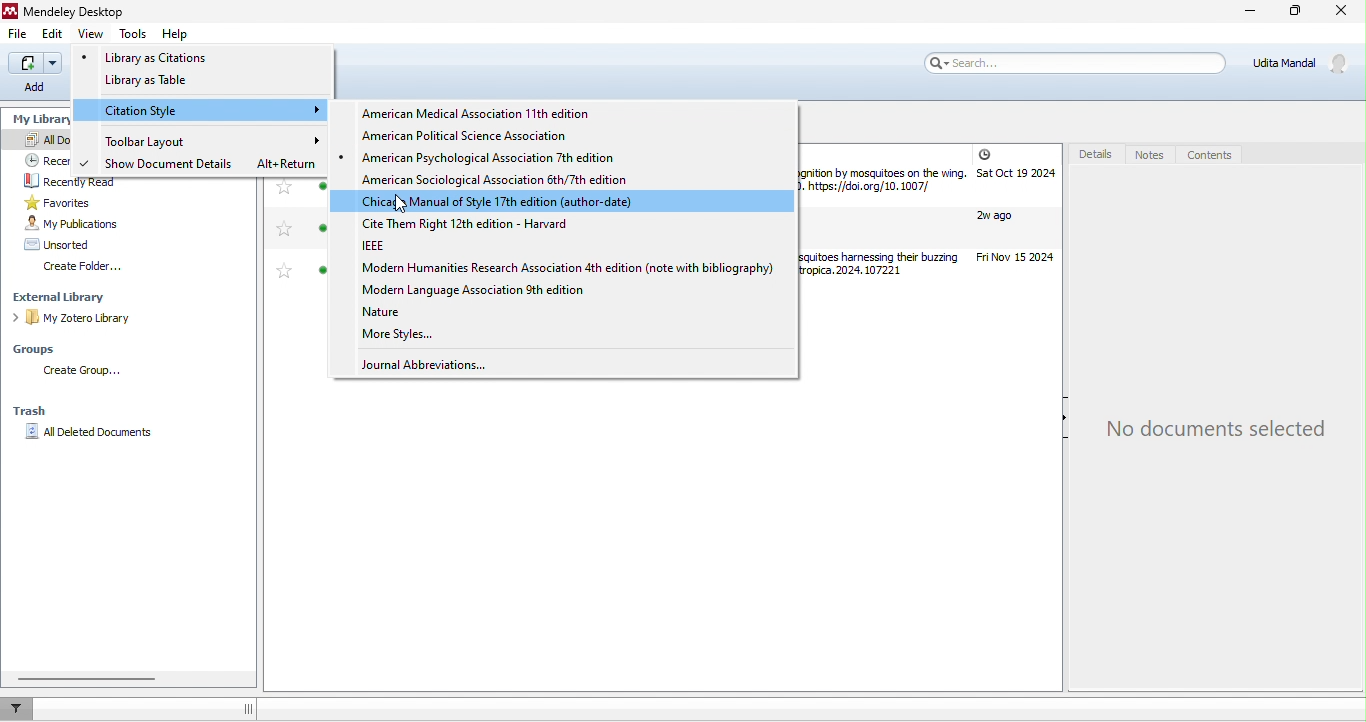 The image size is (1366, 722). I want to click on no document selected, so click(1218, 429).